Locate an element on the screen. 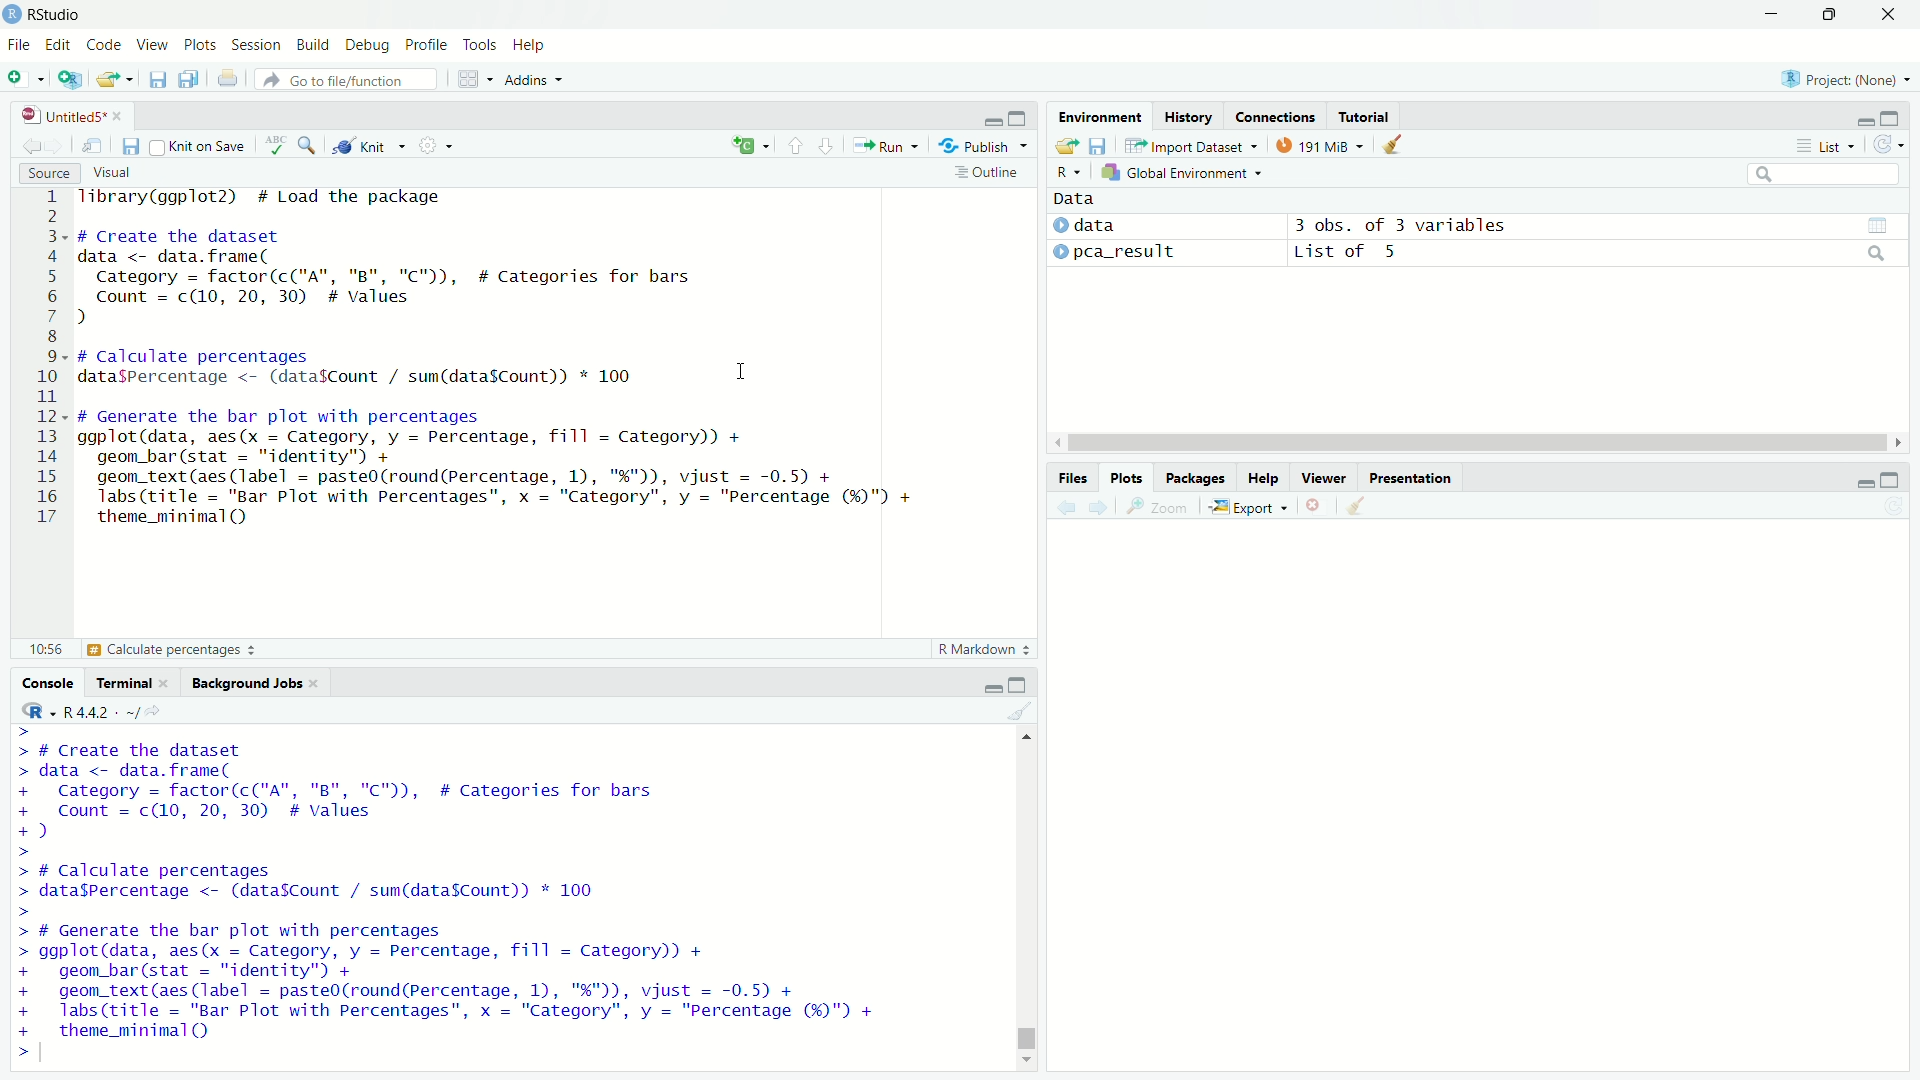  code -- # Create the datasetdata <- data.frame(Category = factor(c("A", "B", "C™)), # Categories for barsCount = c(10, 20, 30) # valuesJ# Calculate percentagesdata$Percentage <- (dataSCount / sum(data$Count)) * 100# Generate the bar plot with percentagesggplot(data, aes(x = Category, y = Percentage, fill = Category)) +geom_bar (stat = "identity" +geom_text (aes (label = paste0(round(Percentage, 1), "%")), vjust = -0.5) +Tabs(title = "Bar Plot with Percentages", x = "Category", y = "Percentage (¥)") +theme_minimal QO1 is located at coordinates (468, 895).